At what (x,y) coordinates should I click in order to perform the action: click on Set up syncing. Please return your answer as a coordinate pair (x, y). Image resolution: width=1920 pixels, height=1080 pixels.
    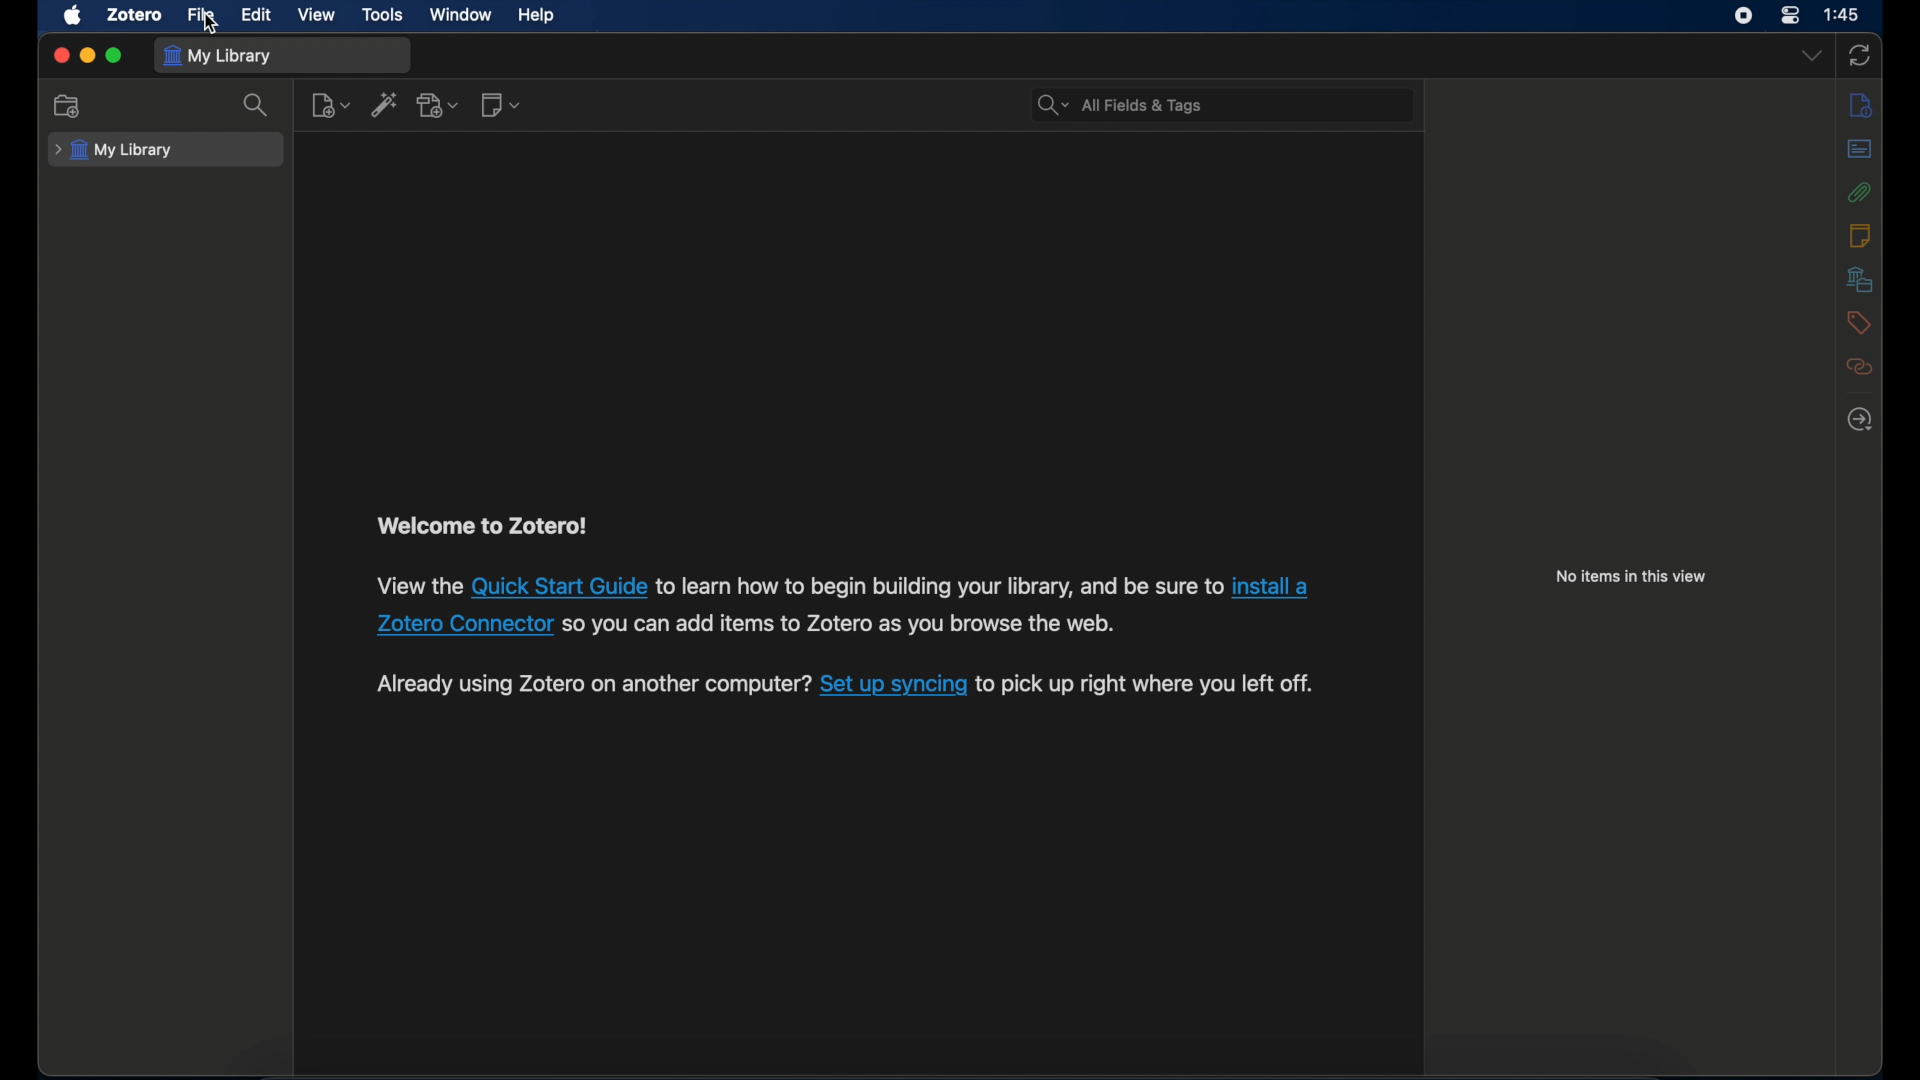
    Looking at the image, I should click on (894, 683).